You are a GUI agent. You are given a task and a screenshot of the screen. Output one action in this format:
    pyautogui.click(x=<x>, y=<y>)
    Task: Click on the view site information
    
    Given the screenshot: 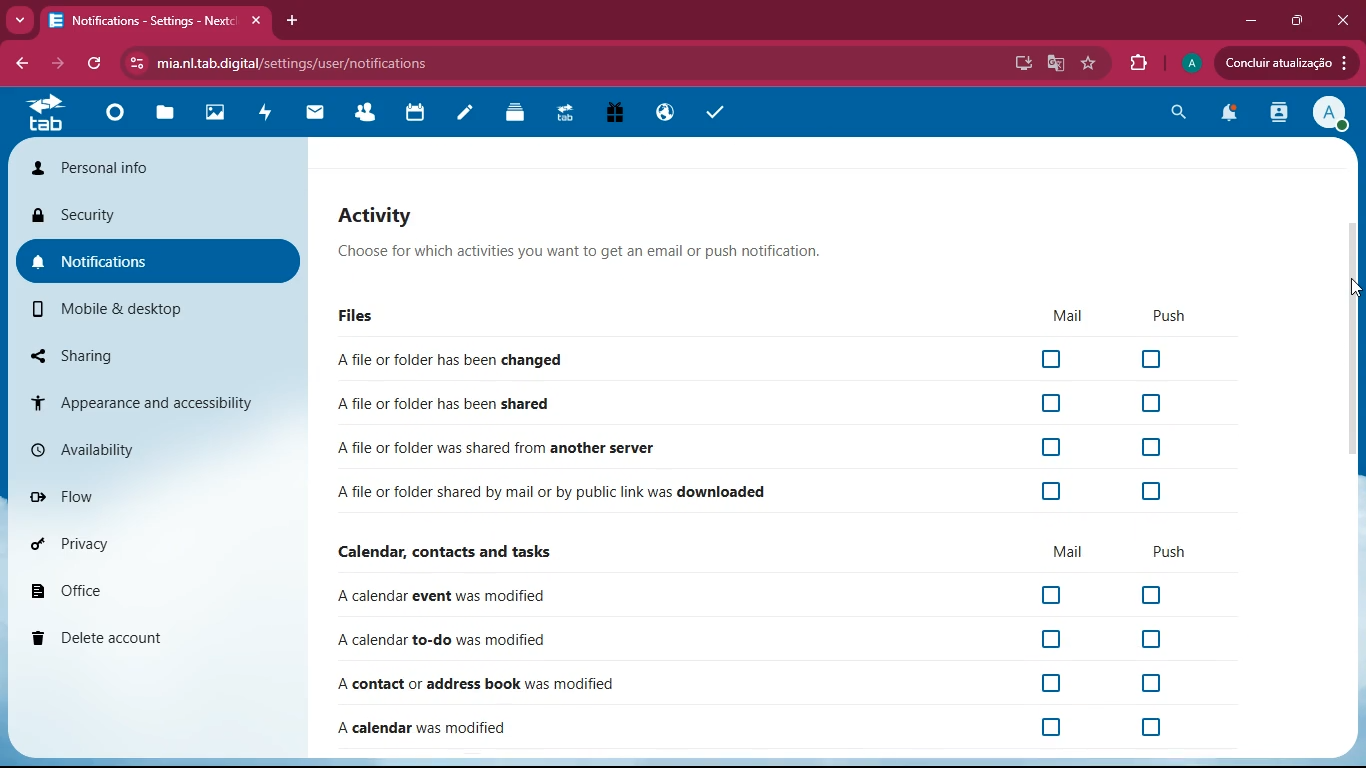 What is the action you would take?
    pyautogui.click(x=133, y=64)
    